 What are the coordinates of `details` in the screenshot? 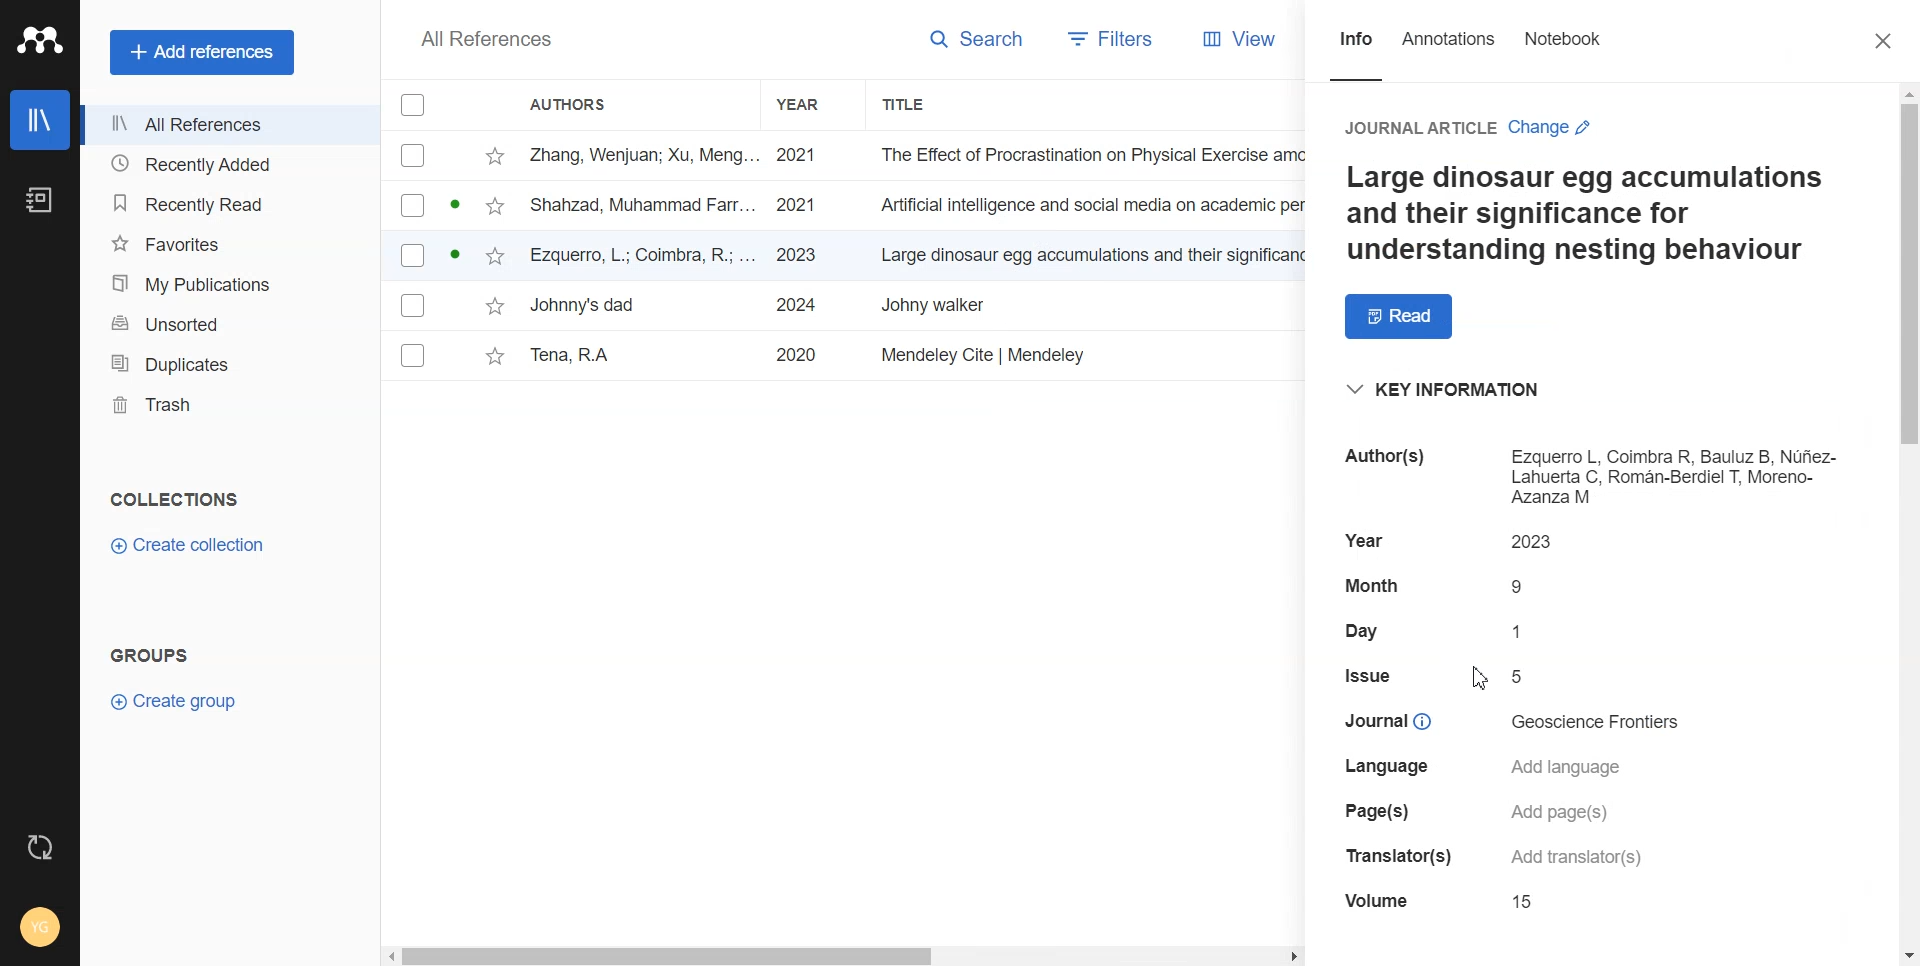 It's located at (1570, 768).